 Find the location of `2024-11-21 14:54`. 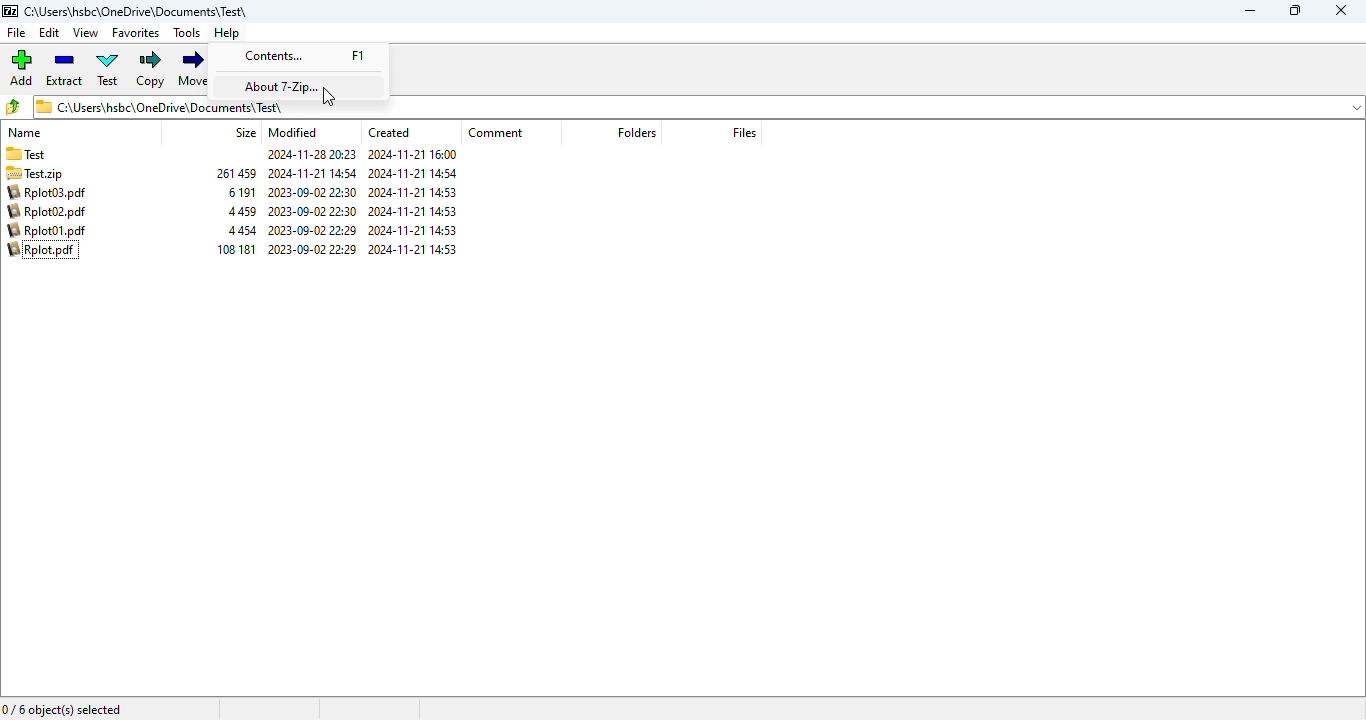

2024-11-21 14:54 is located at coordinates (415, 174).